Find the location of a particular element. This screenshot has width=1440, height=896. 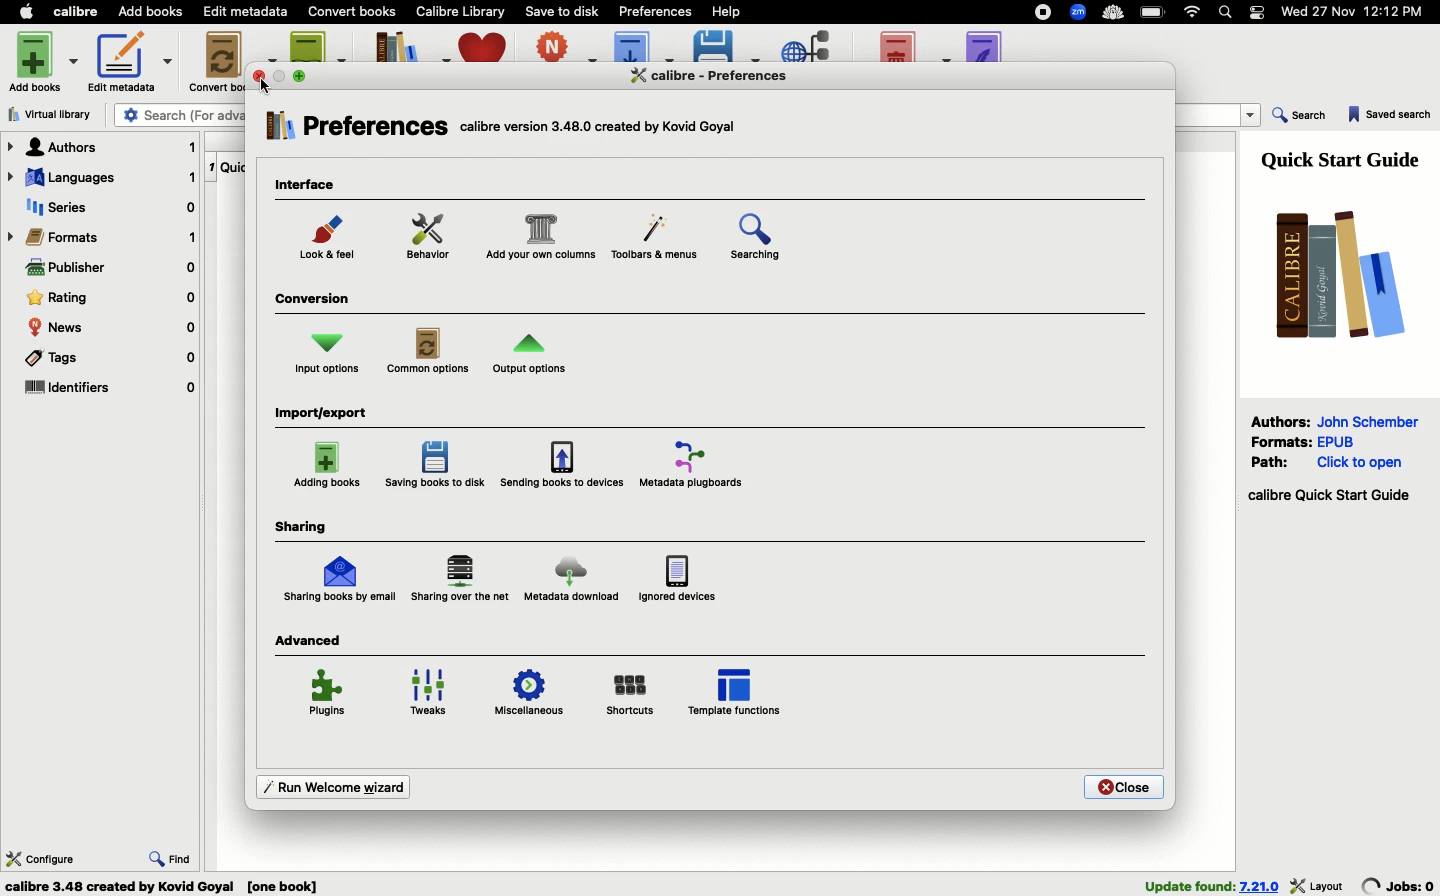

Charge is located at coordinates (1154, 13).